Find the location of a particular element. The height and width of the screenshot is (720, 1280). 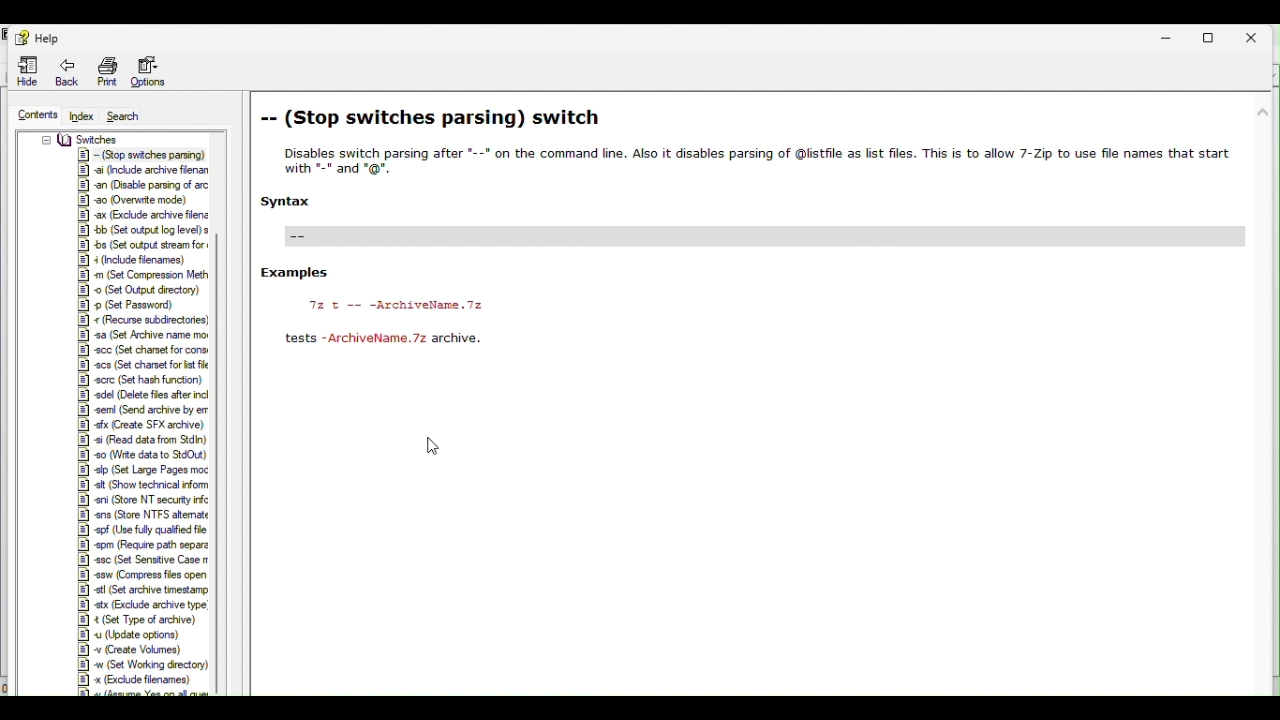

 is located at coordinates (145, 543).